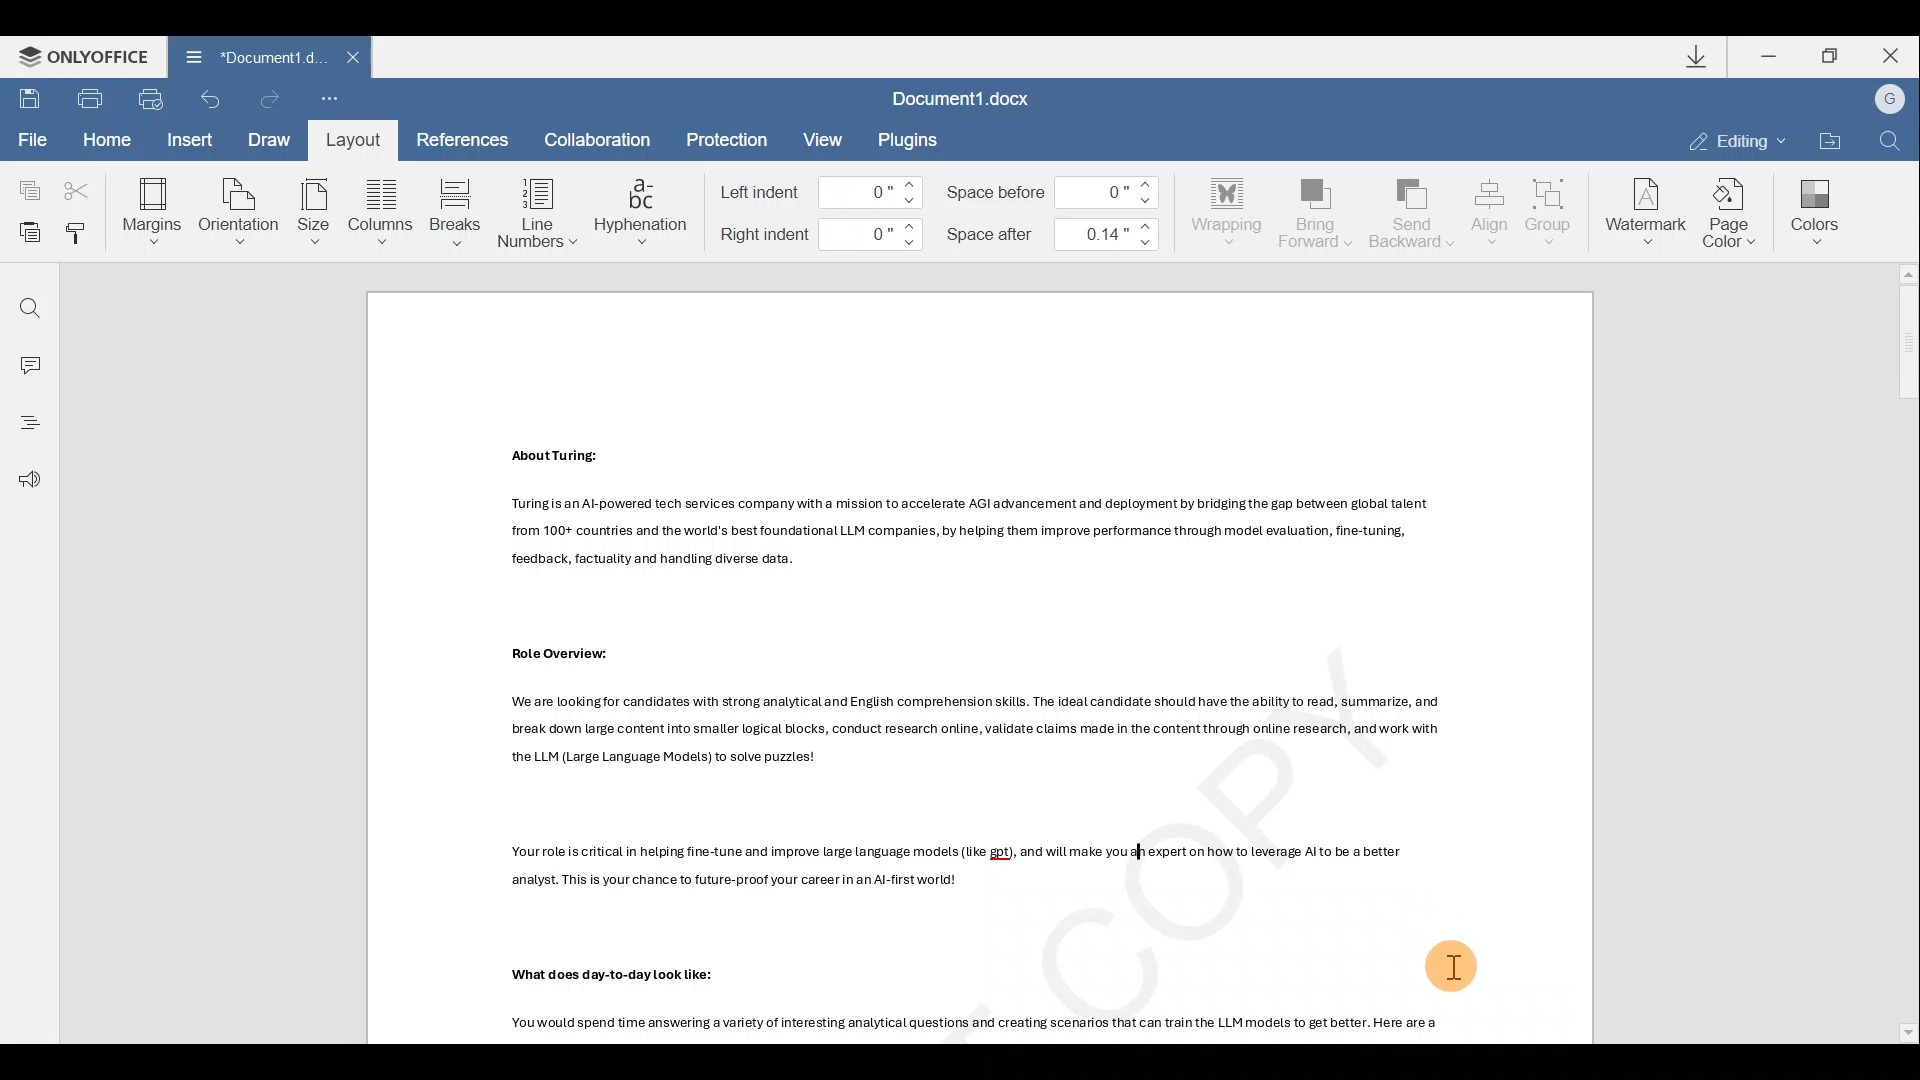 The height and width of the screenshot is (1080, 1920). I want to click on , so click(961, 868).